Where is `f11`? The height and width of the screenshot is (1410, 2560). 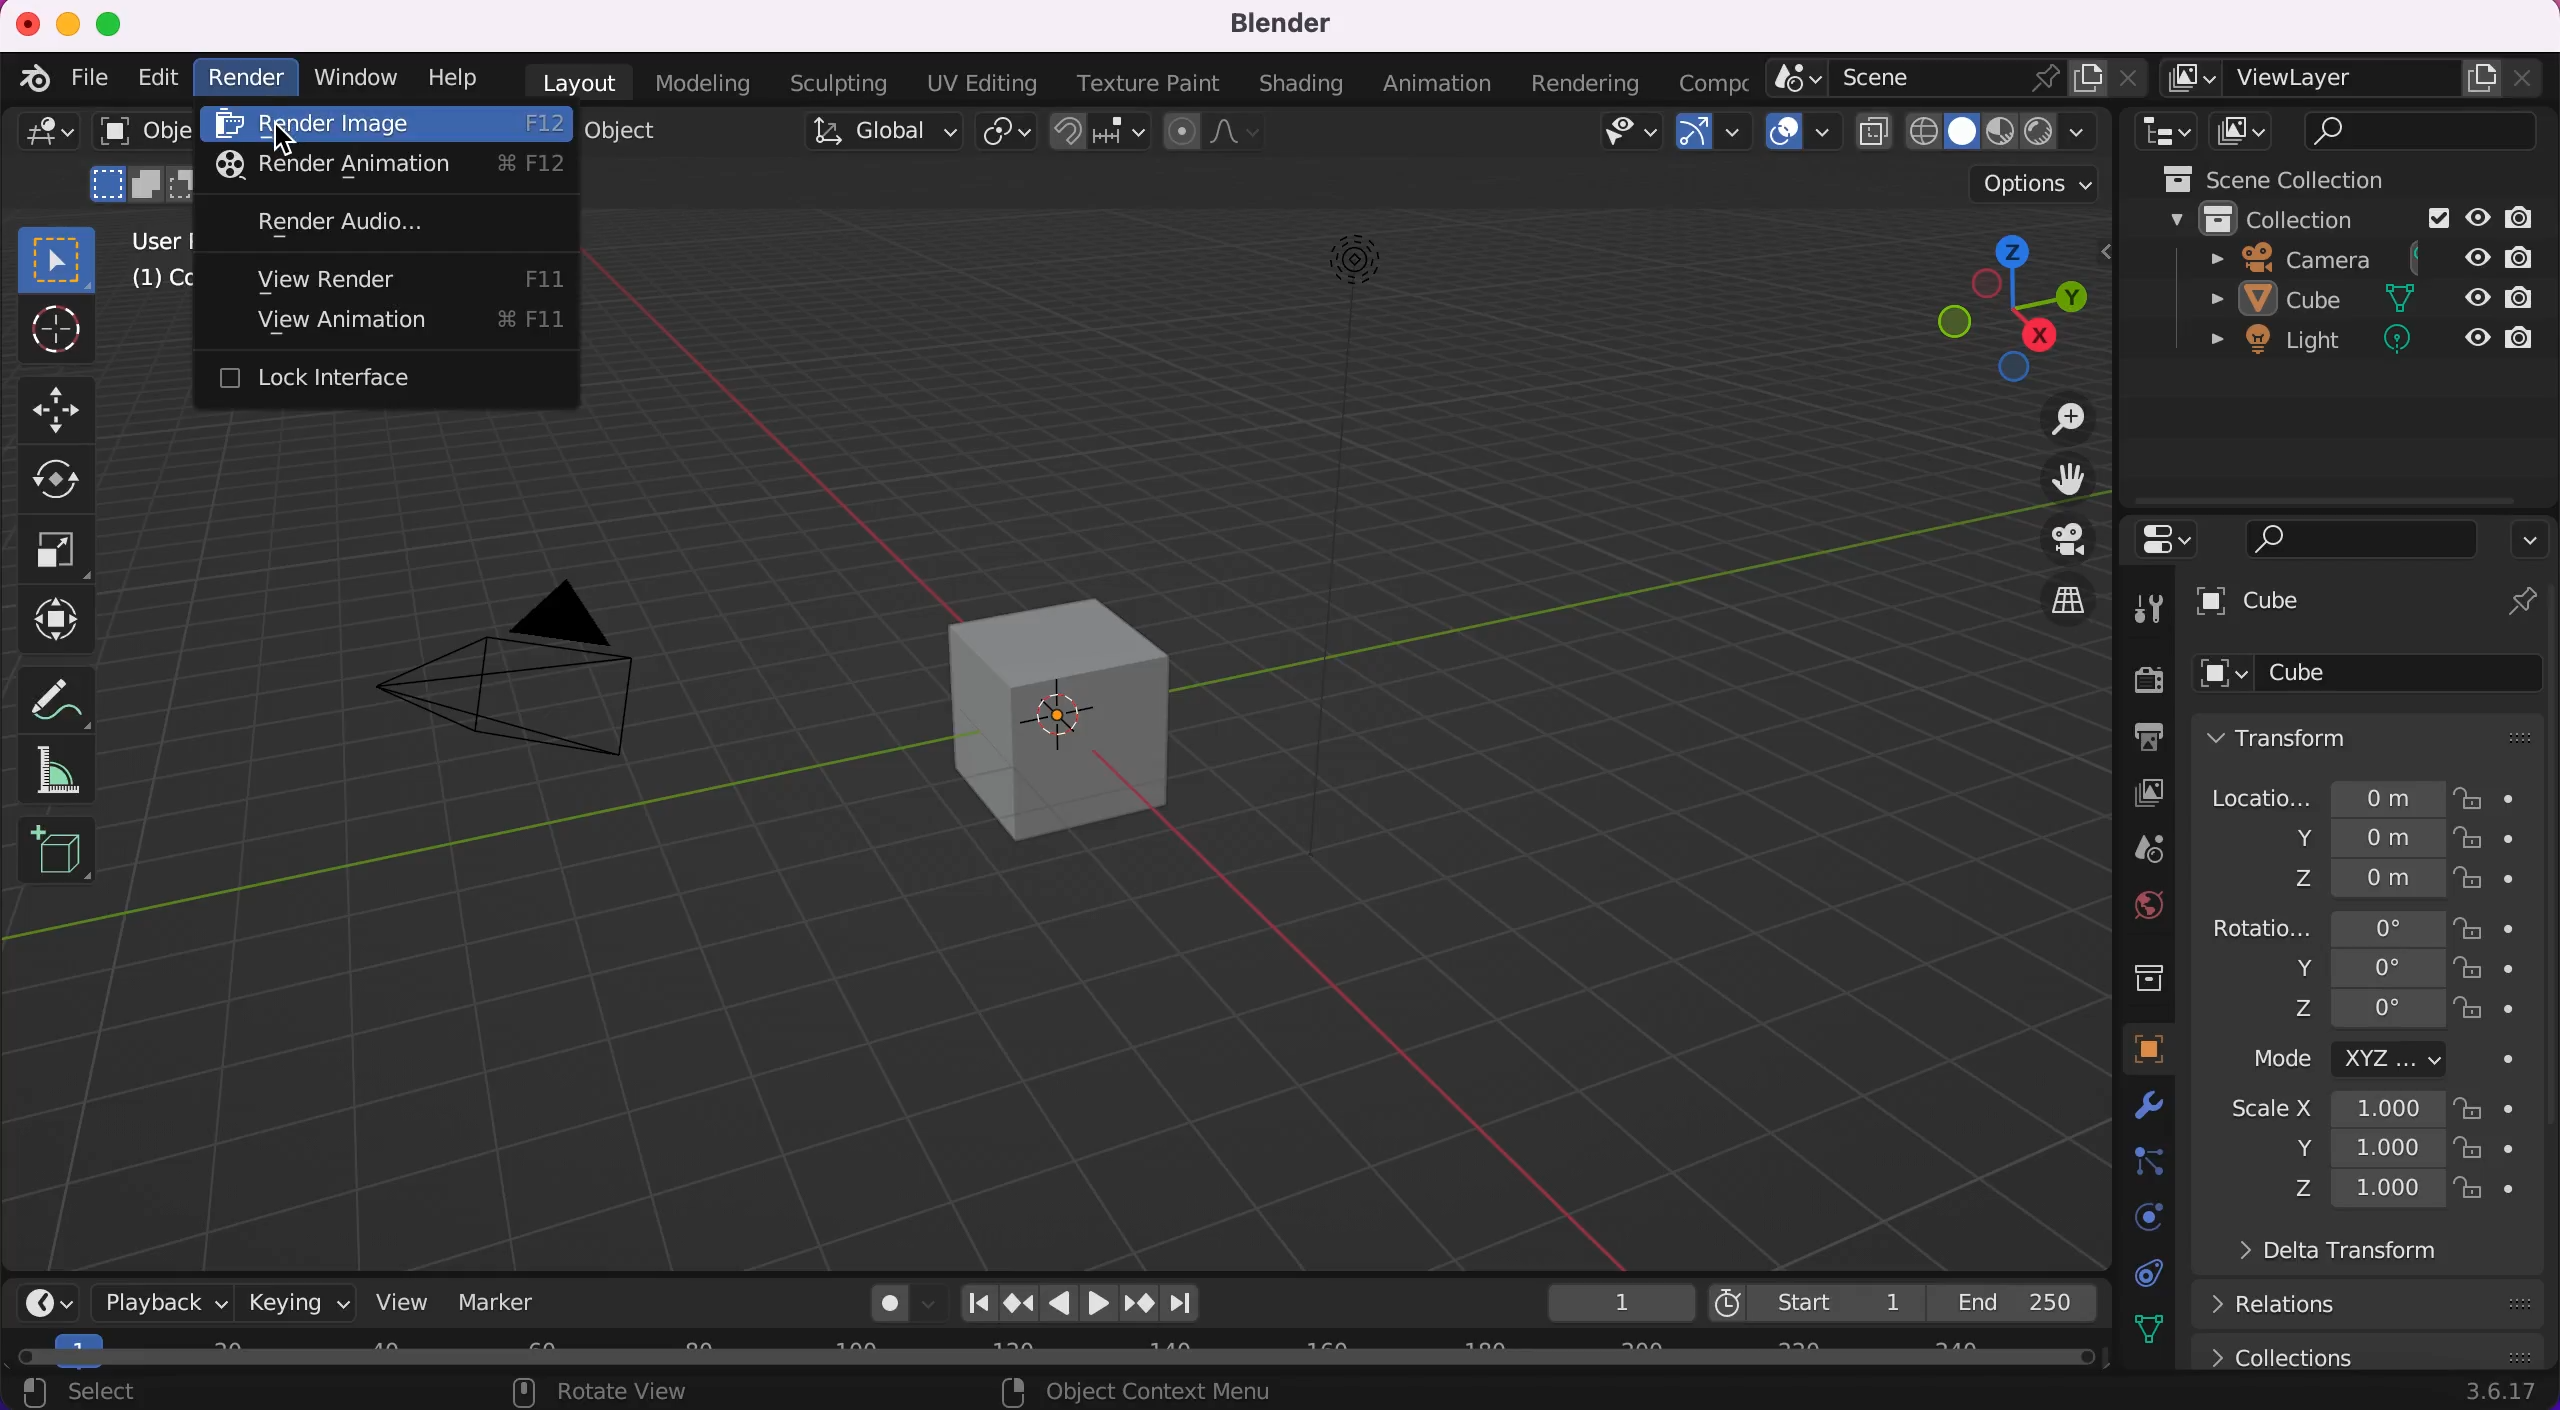 f11 is located at coordinates (541, 270).